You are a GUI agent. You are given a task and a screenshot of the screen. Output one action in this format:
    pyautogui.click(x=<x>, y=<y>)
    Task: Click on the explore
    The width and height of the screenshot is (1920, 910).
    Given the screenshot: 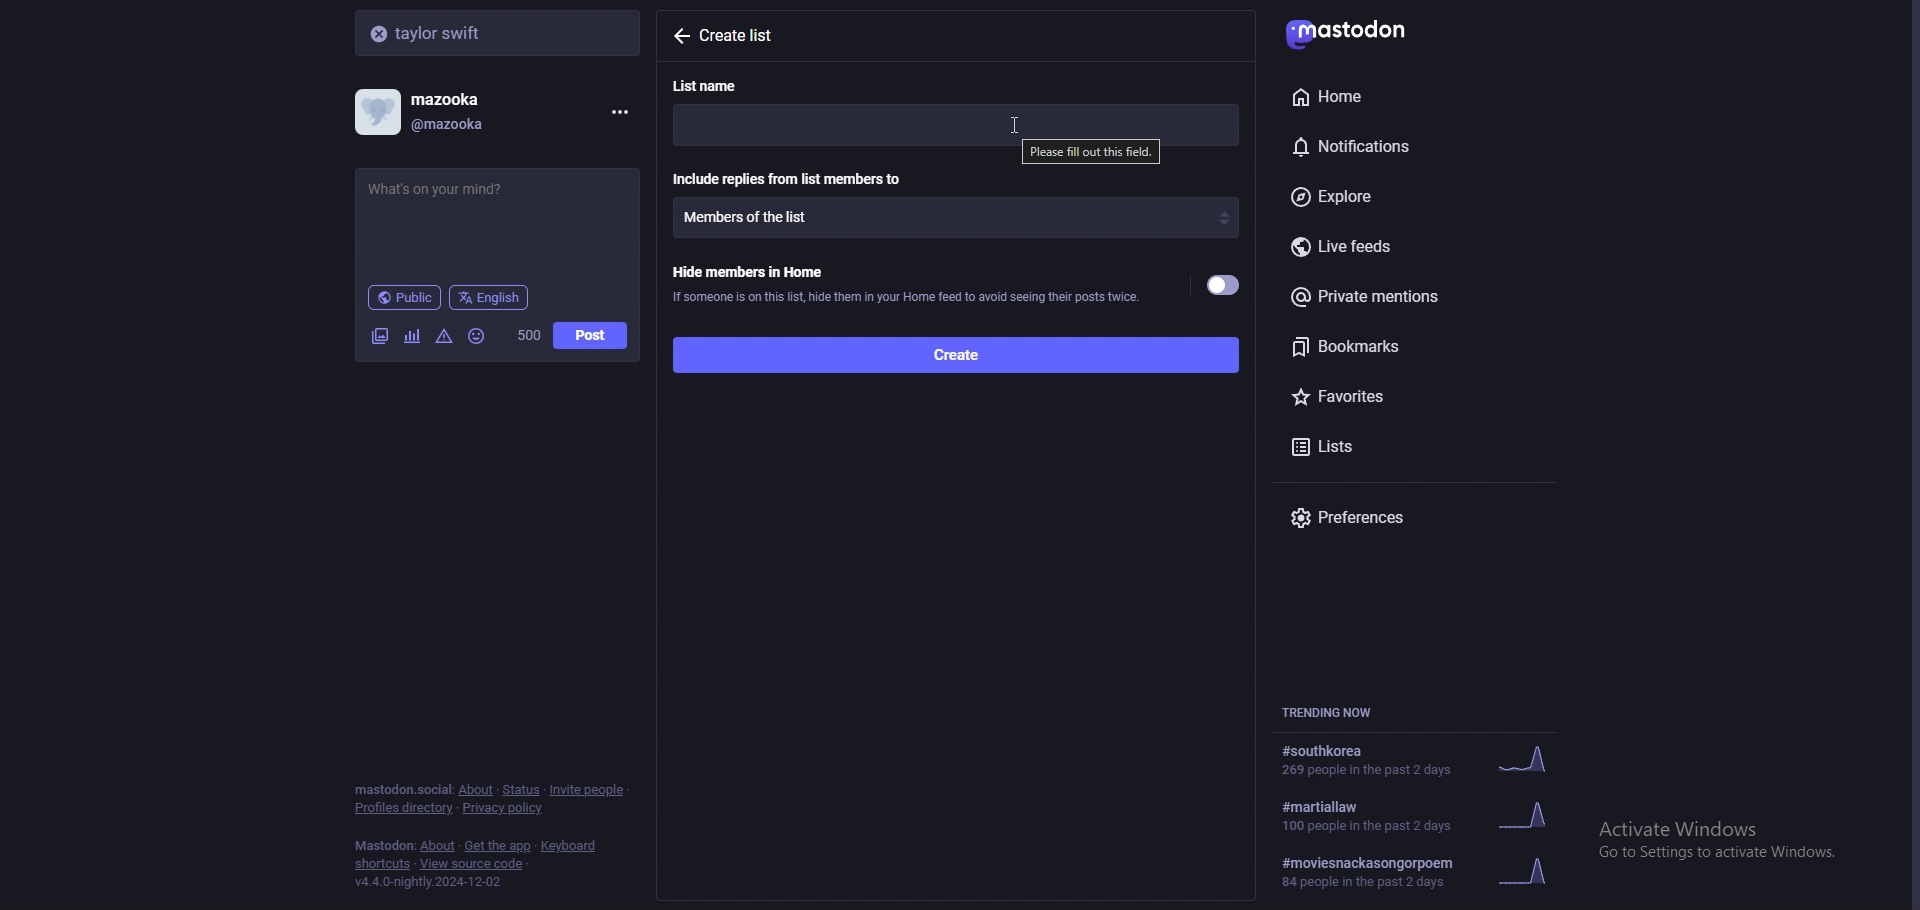 What is the action you would take?
    pyautogui.click(x=1408, y=198)
    